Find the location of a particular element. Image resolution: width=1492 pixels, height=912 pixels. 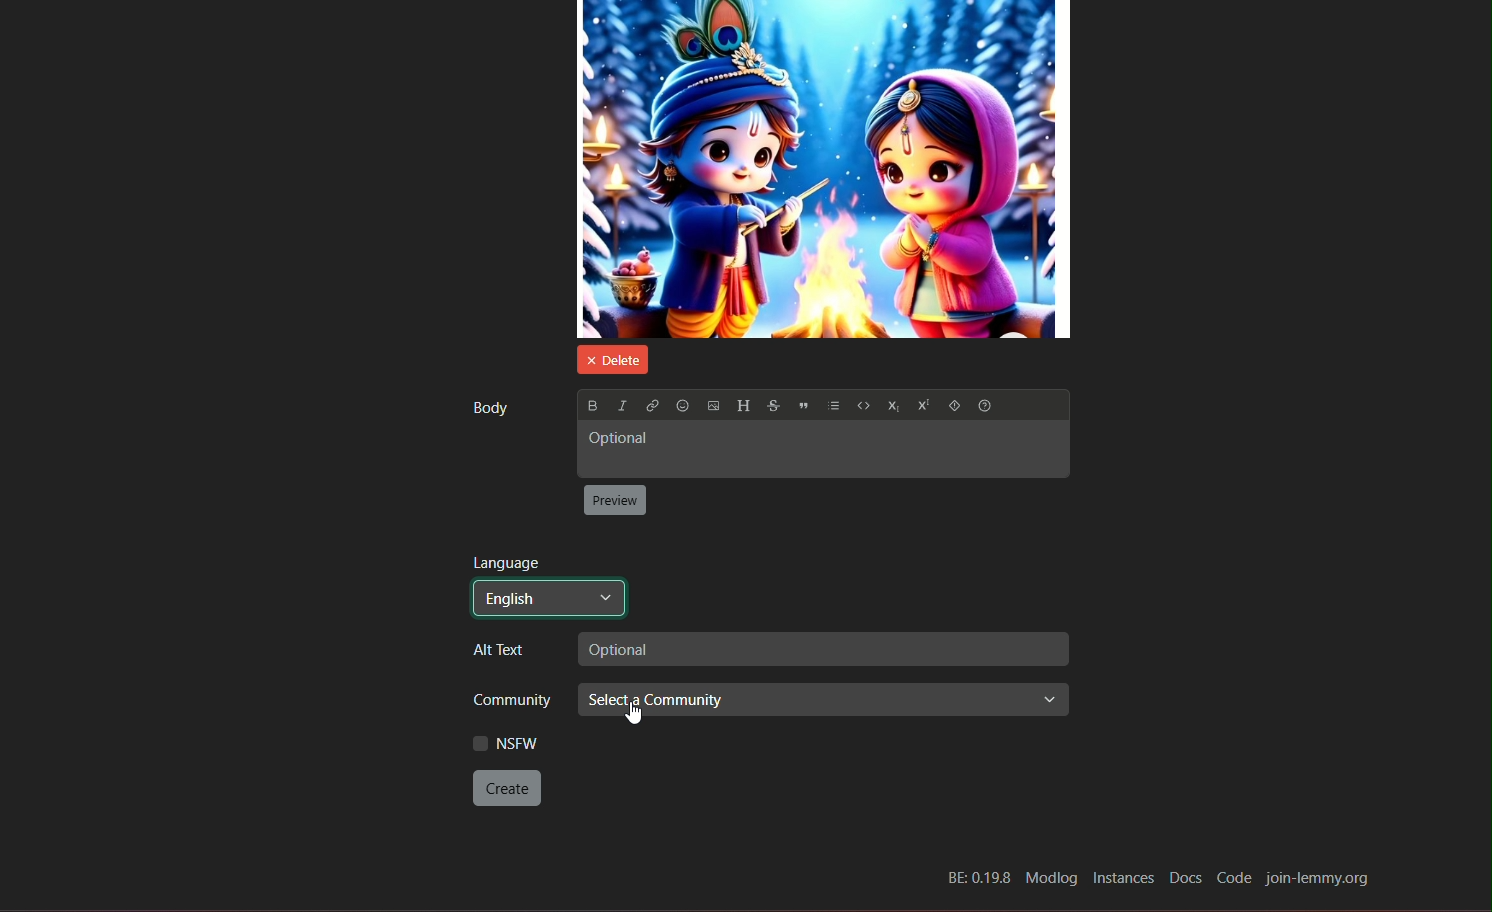

list is located at coordinates (834, 408).